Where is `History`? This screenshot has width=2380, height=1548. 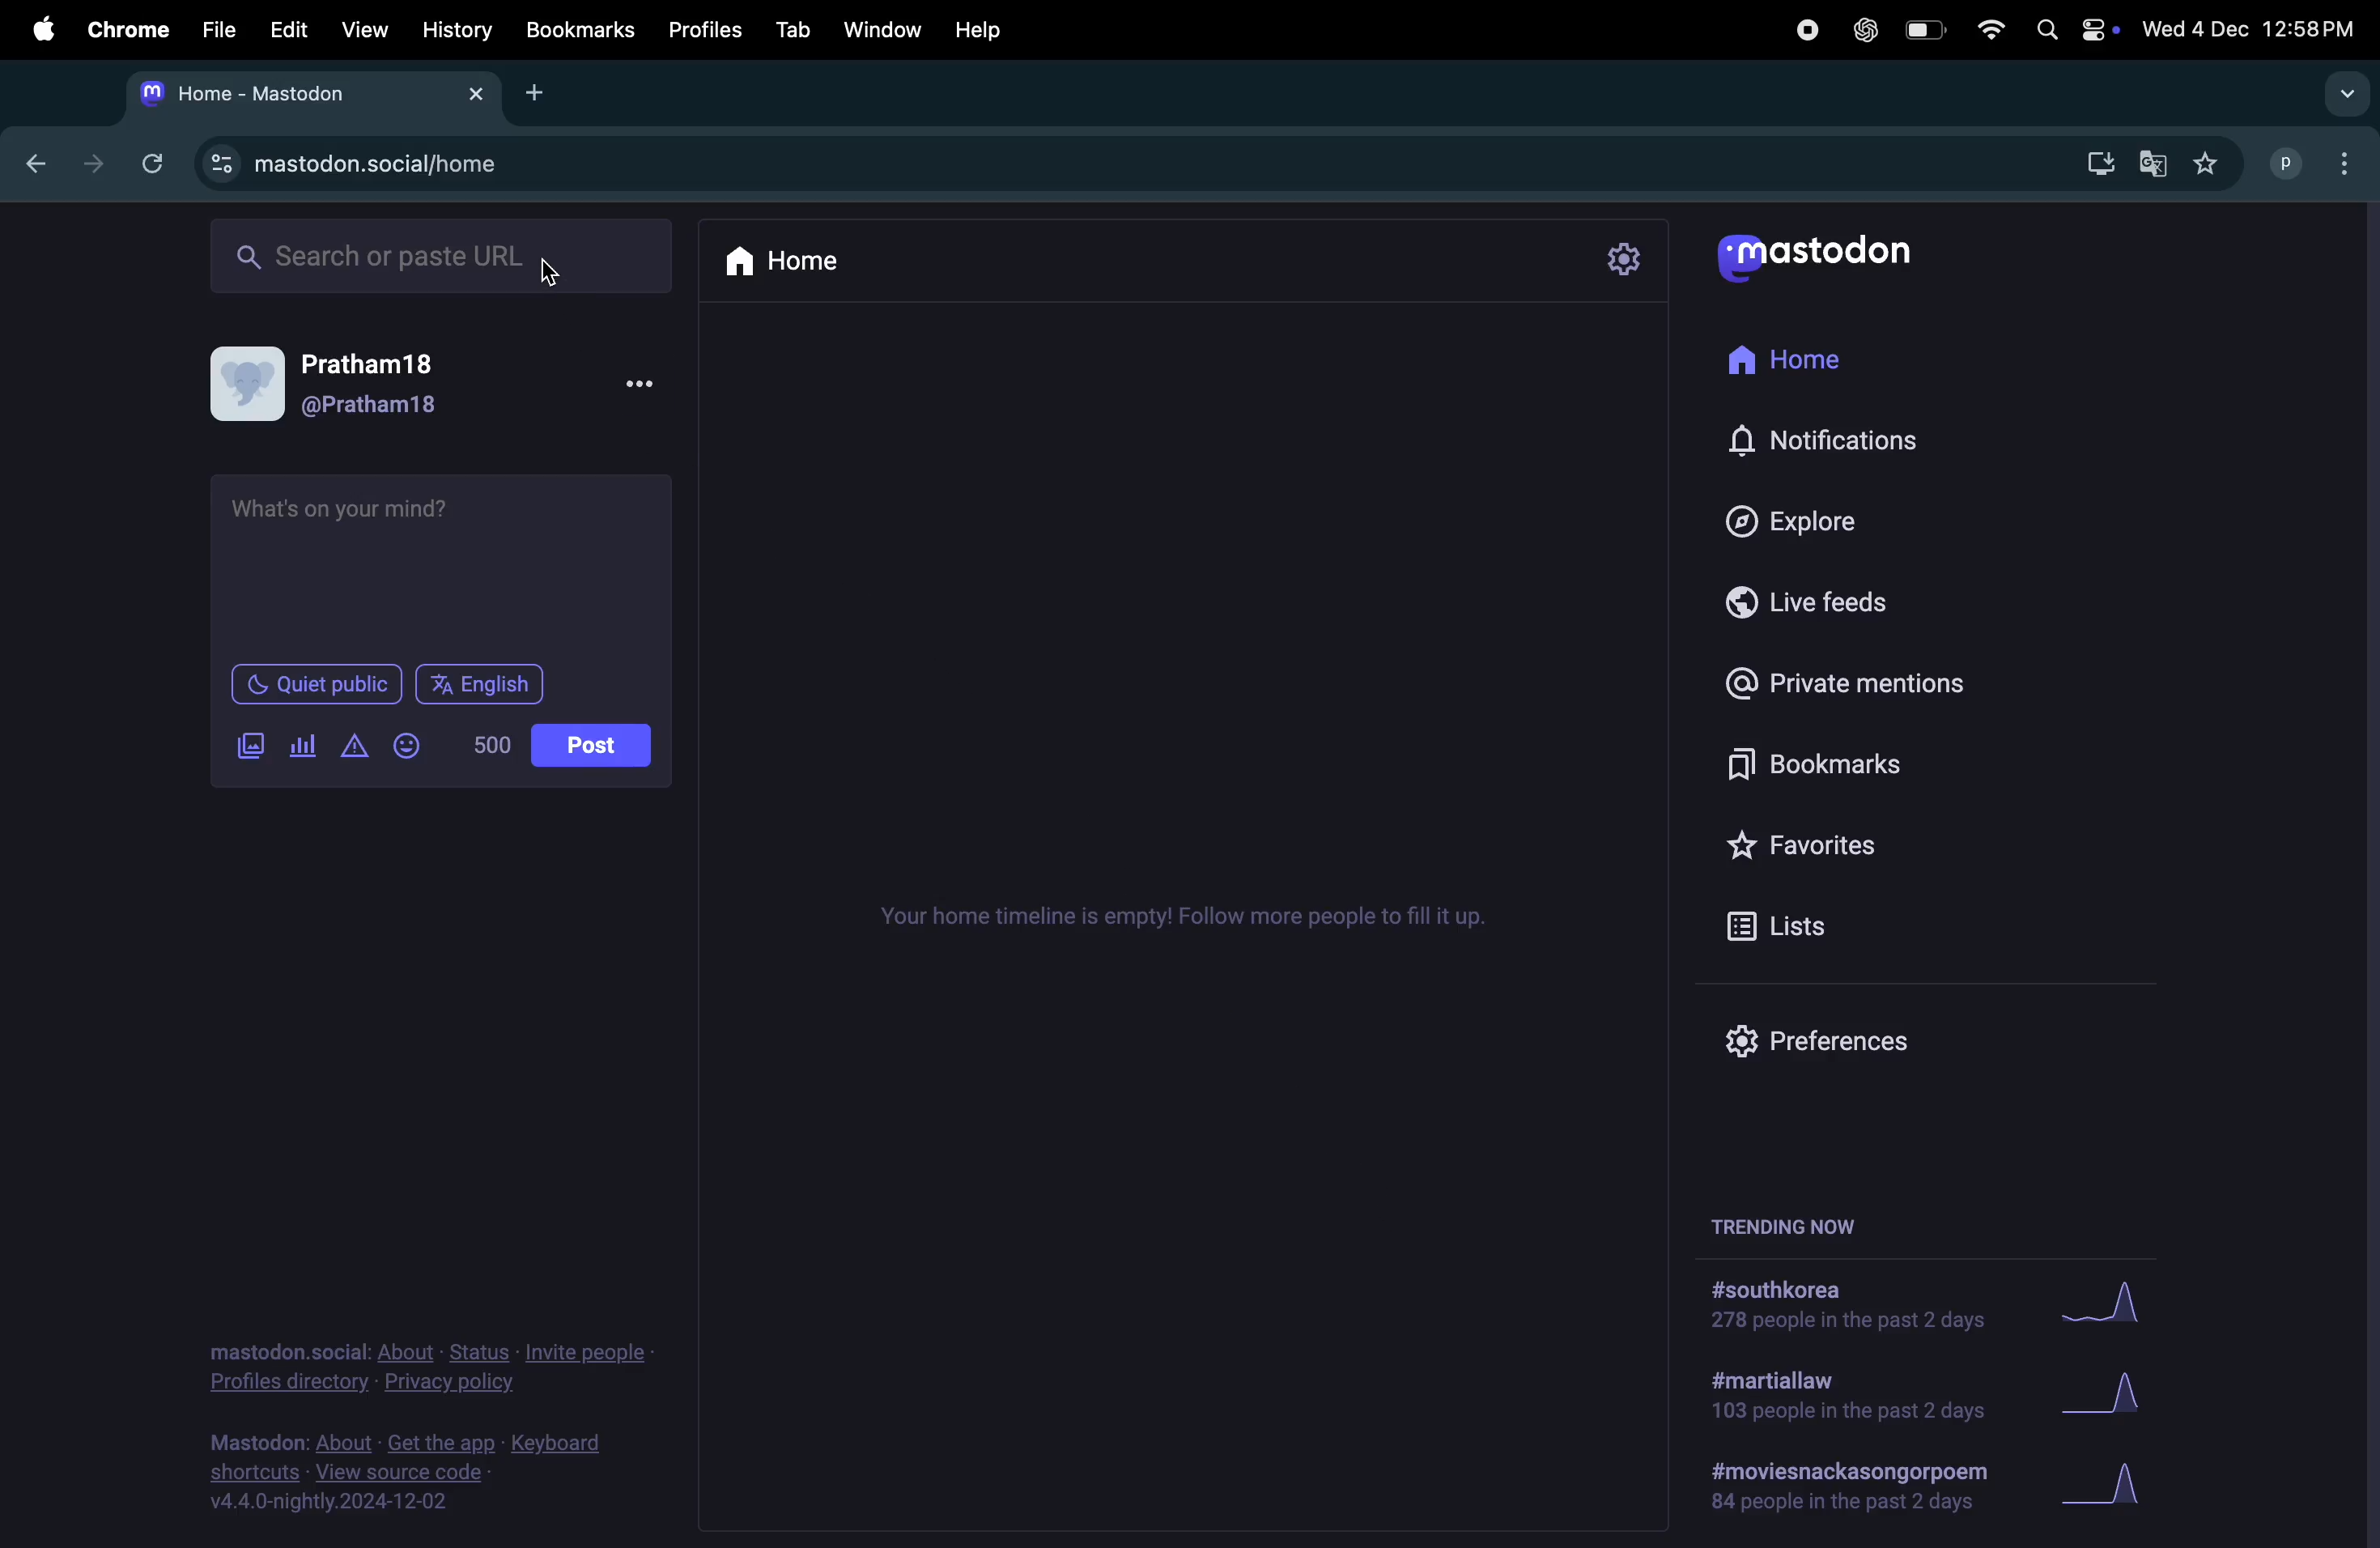 History is located at coordinates (456, 29).